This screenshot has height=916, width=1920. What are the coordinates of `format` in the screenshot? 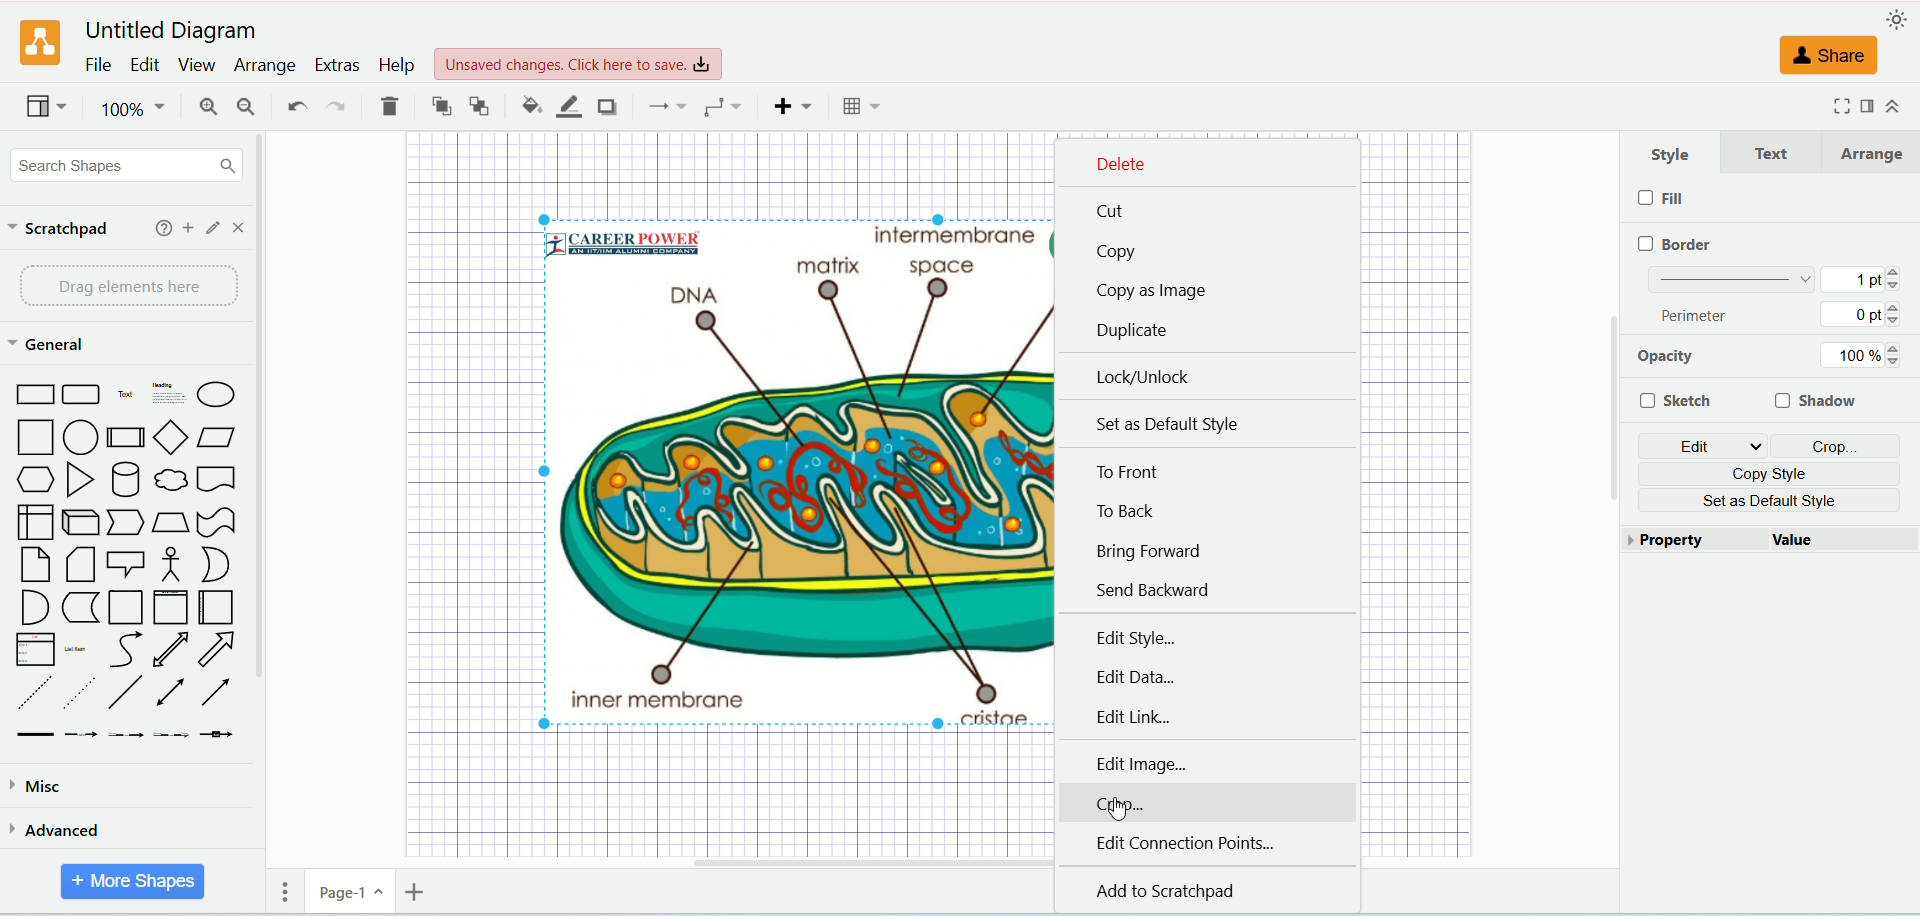 It's located at (1865, 105).